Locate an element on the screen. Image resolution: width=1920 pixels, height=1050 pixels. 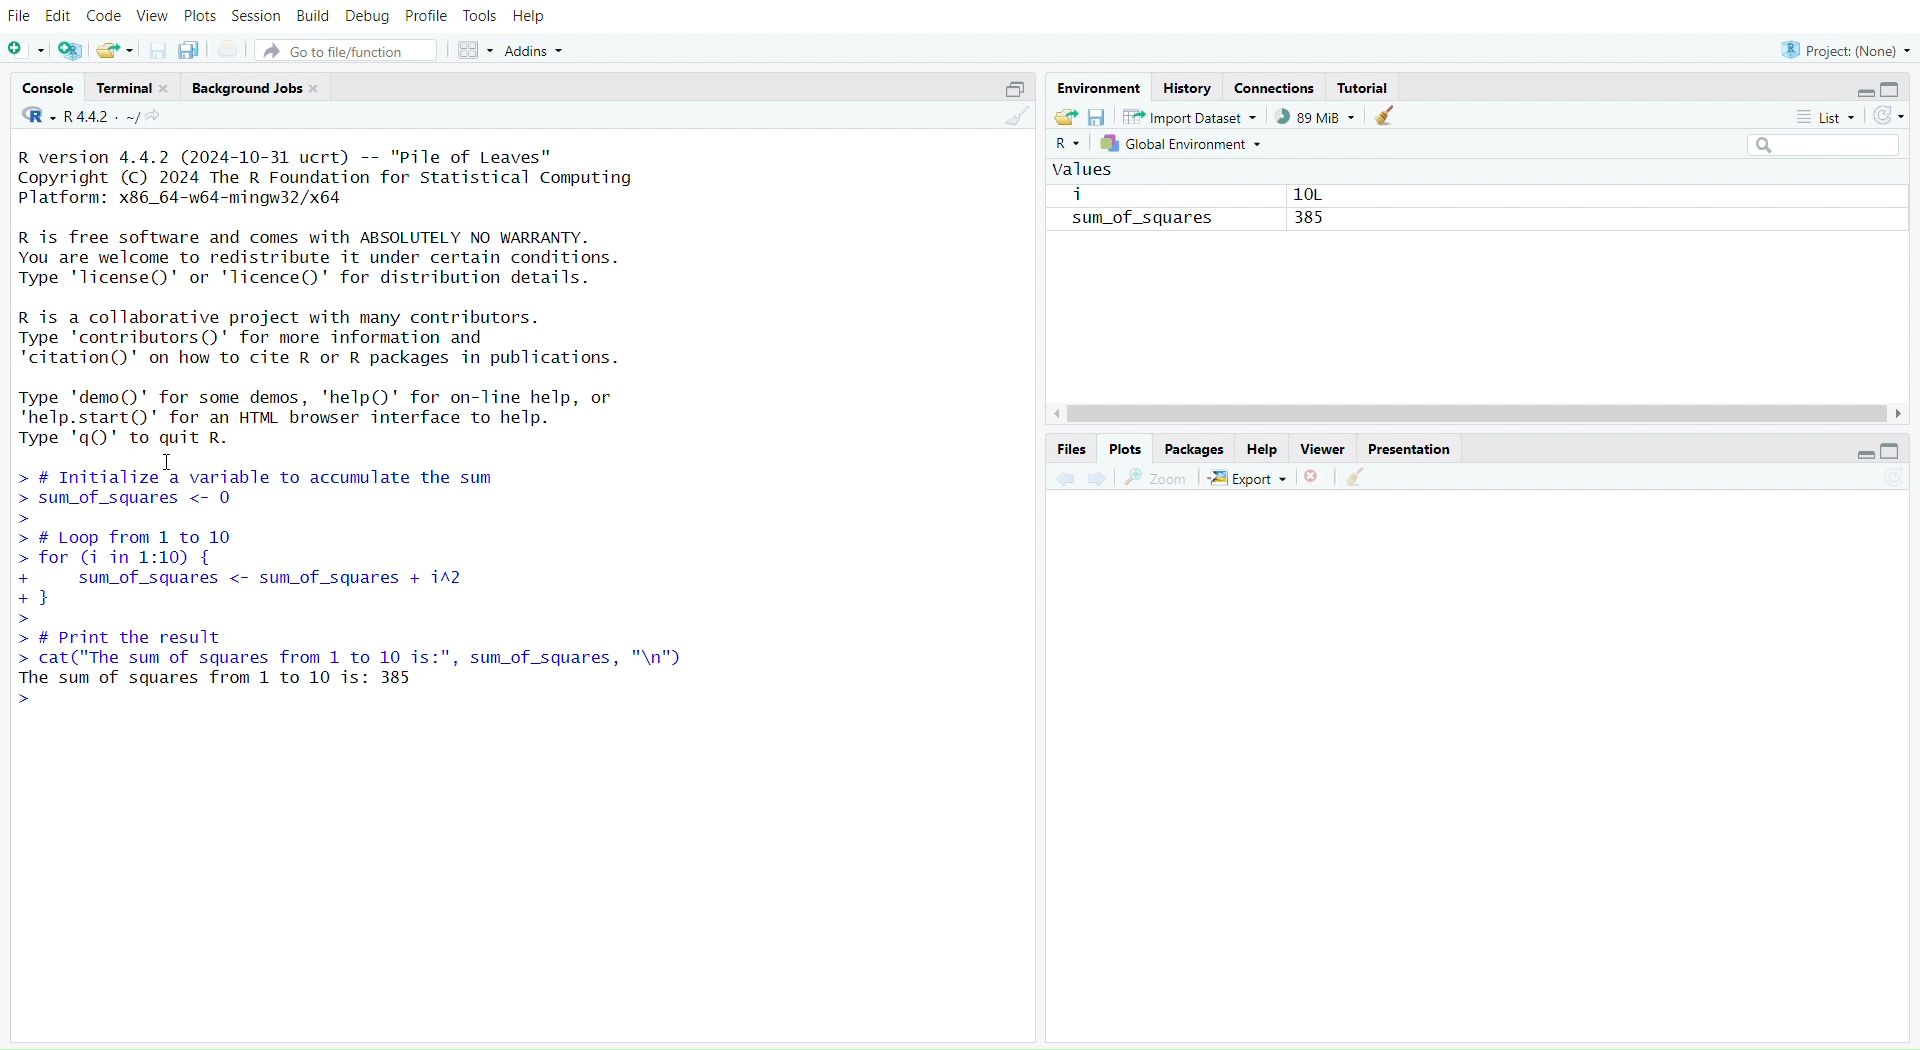
packages is located at coordinates (1196, 448).